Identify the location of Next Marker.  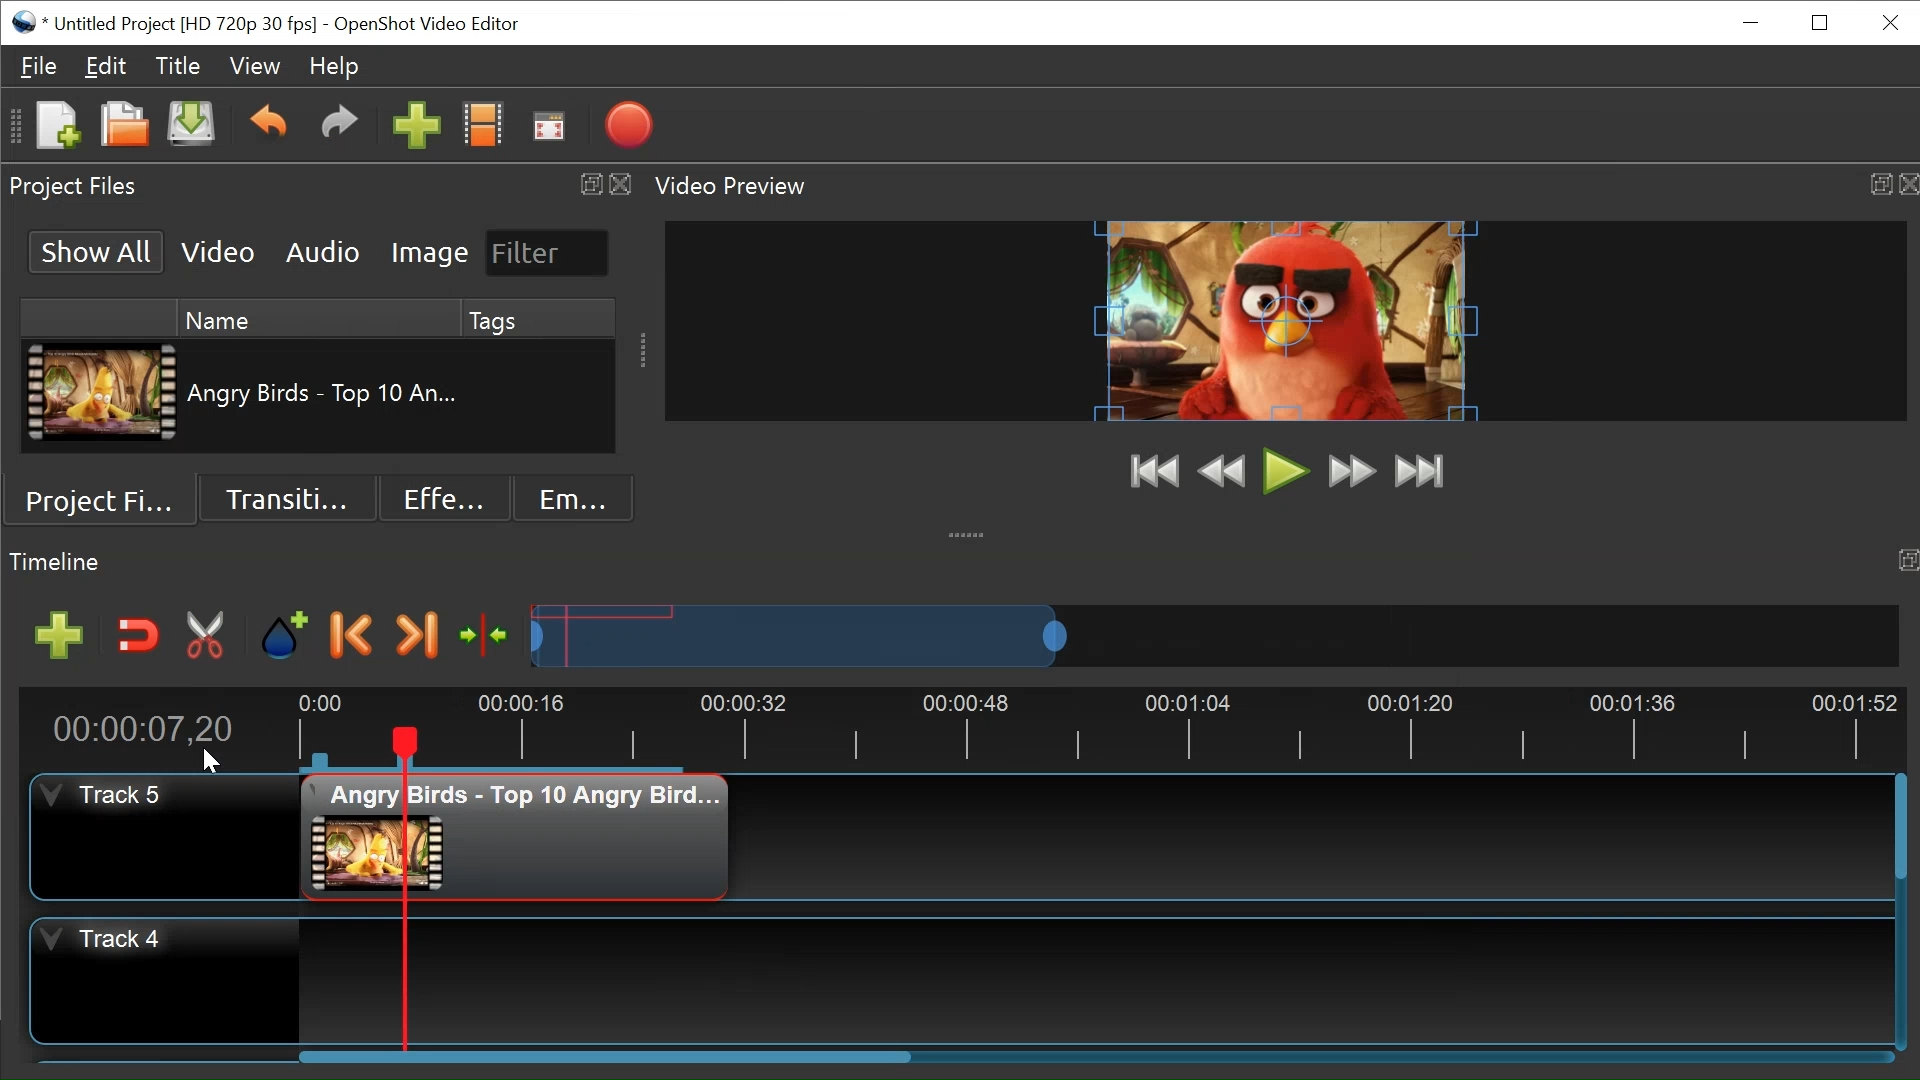
(417, 634).